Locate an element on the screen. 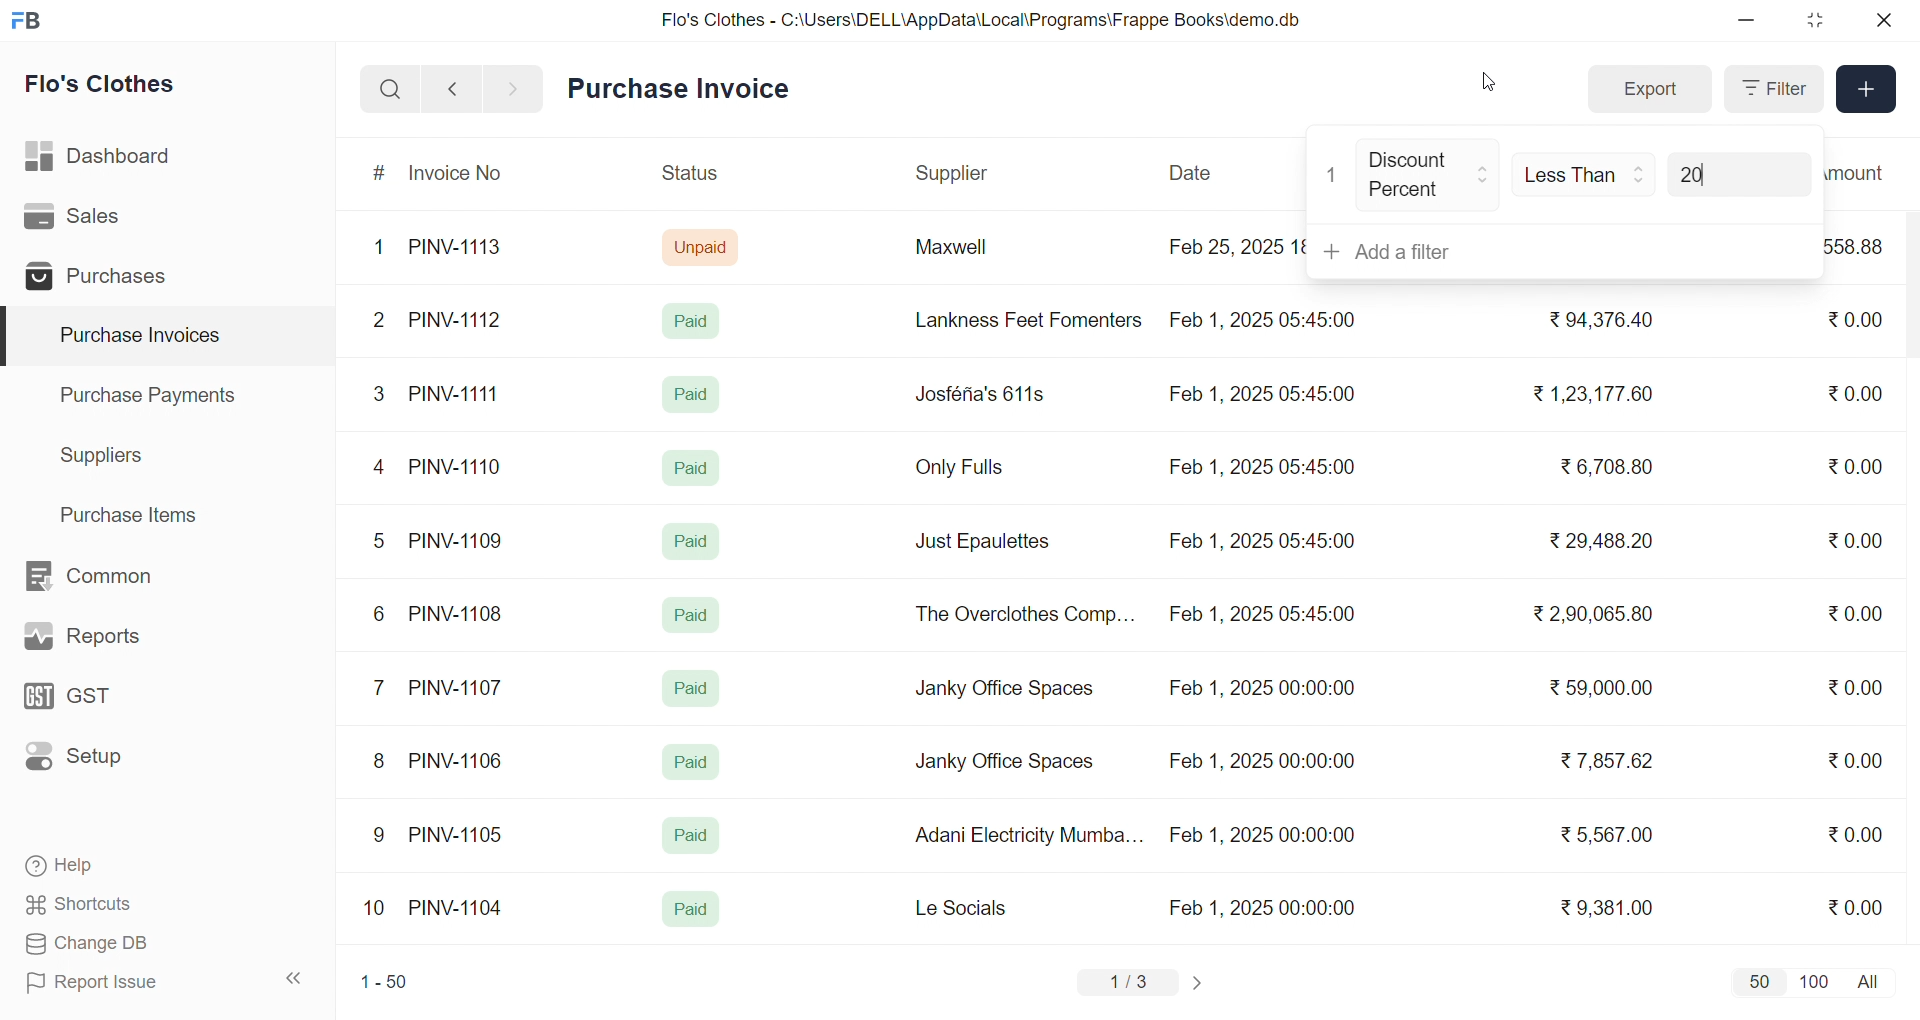 The image size is (1920, 1020). ₹1,23,177.60 is located at coordinates (1590, 392).